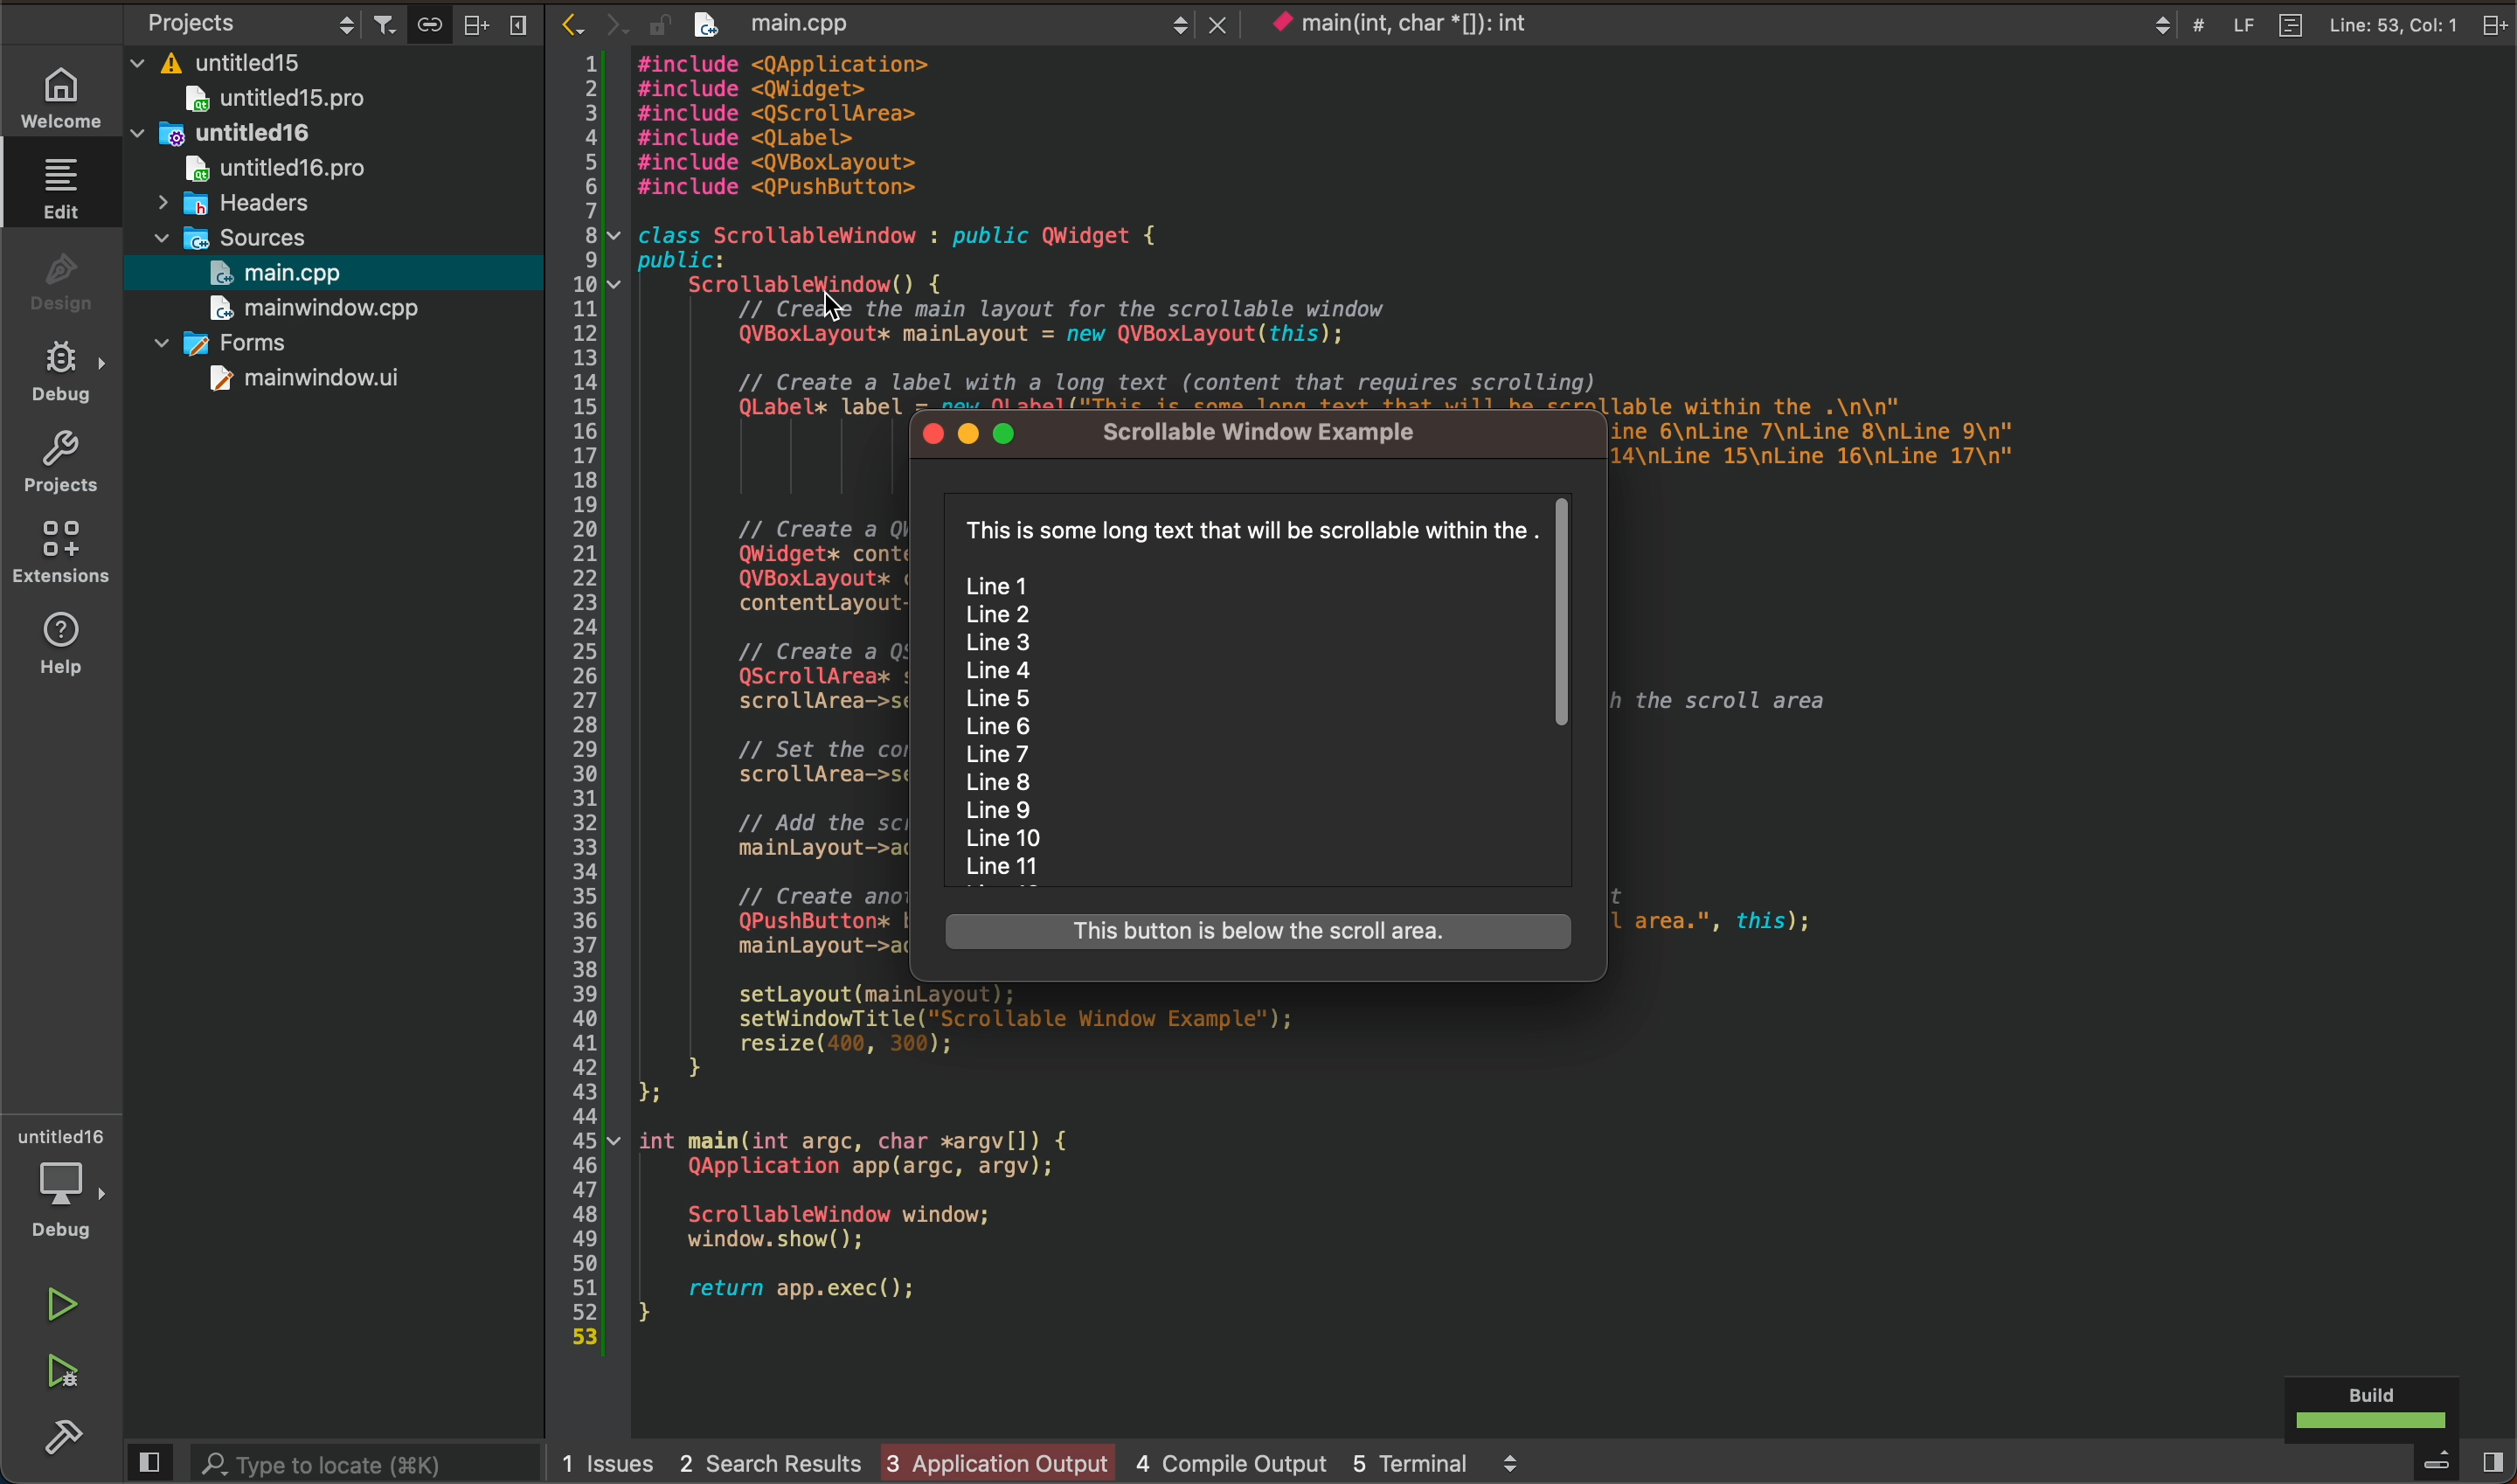 This screenshot has width=2517, height=1484. I want to click on projects, so click(59, 465).